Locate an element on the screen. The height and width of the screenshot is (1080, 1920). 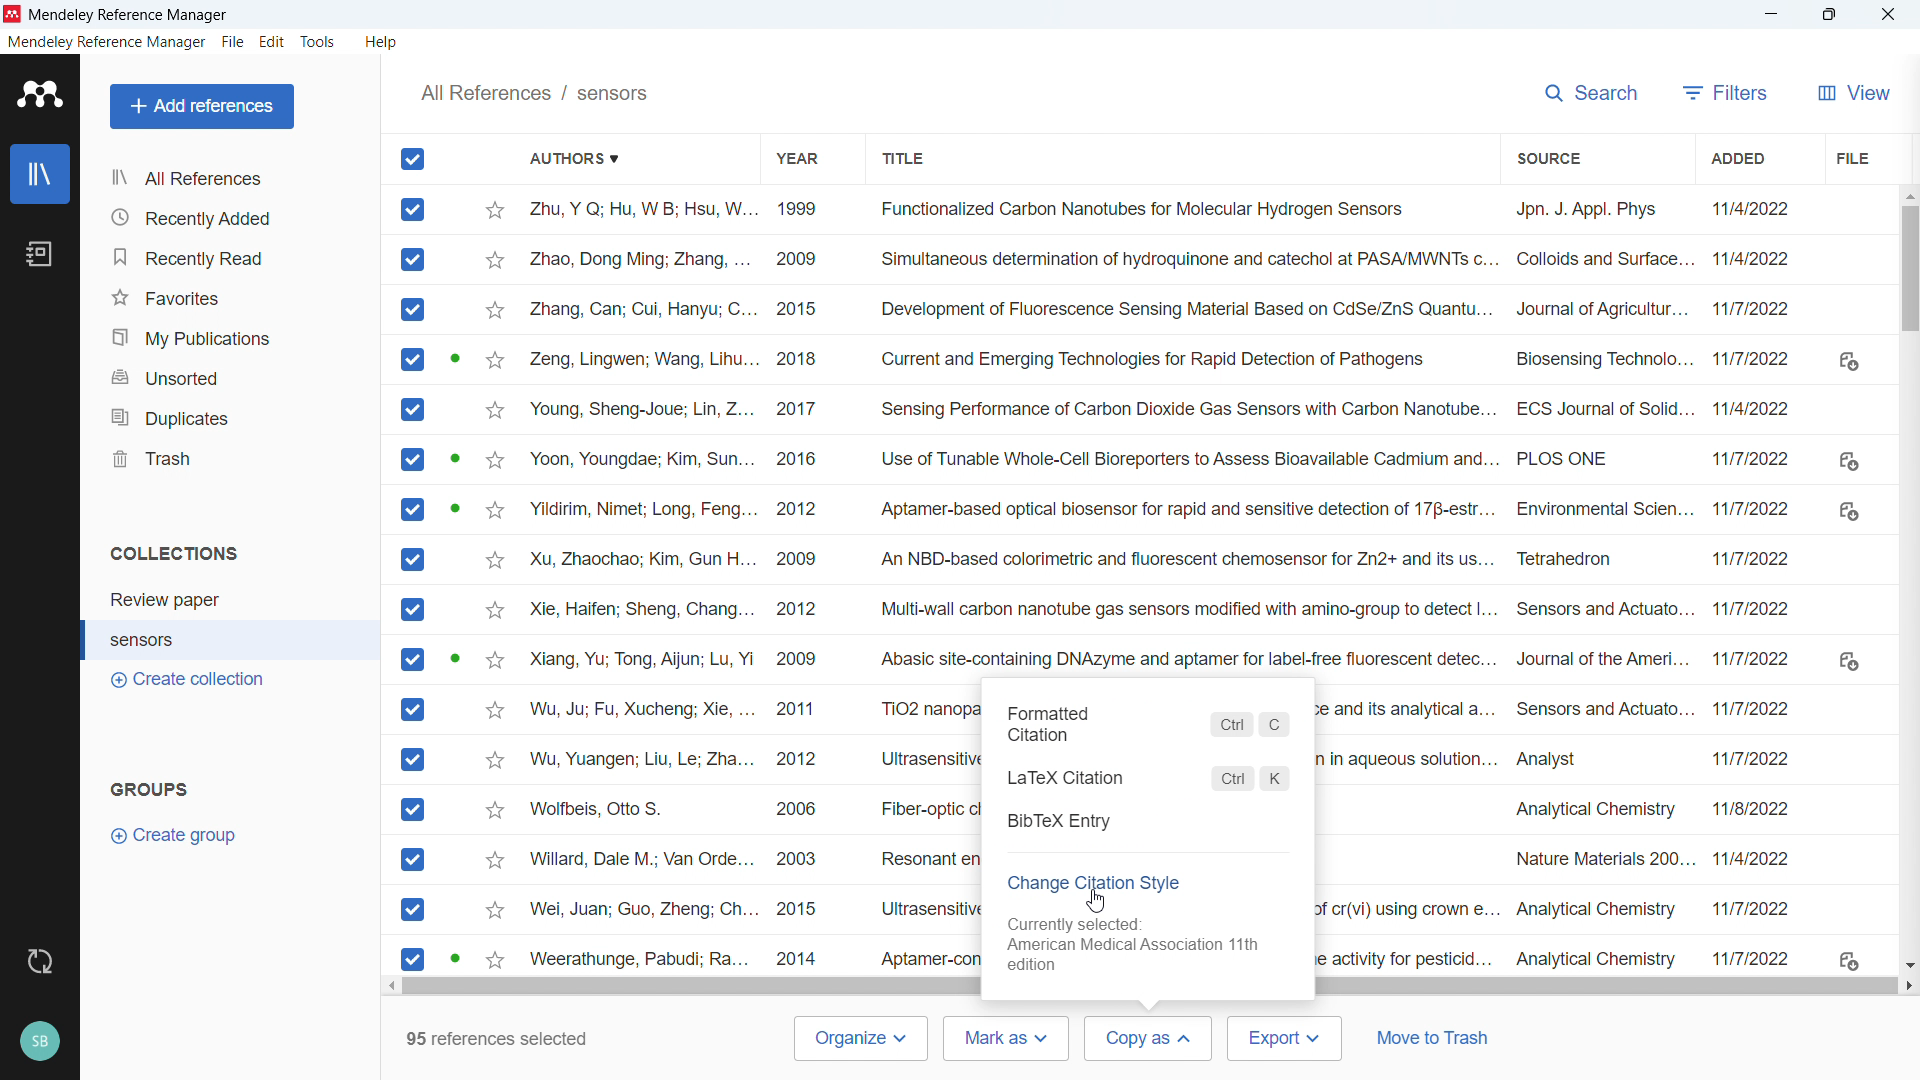
Date of addition of individual entries is located at coordinates (1757, 584).